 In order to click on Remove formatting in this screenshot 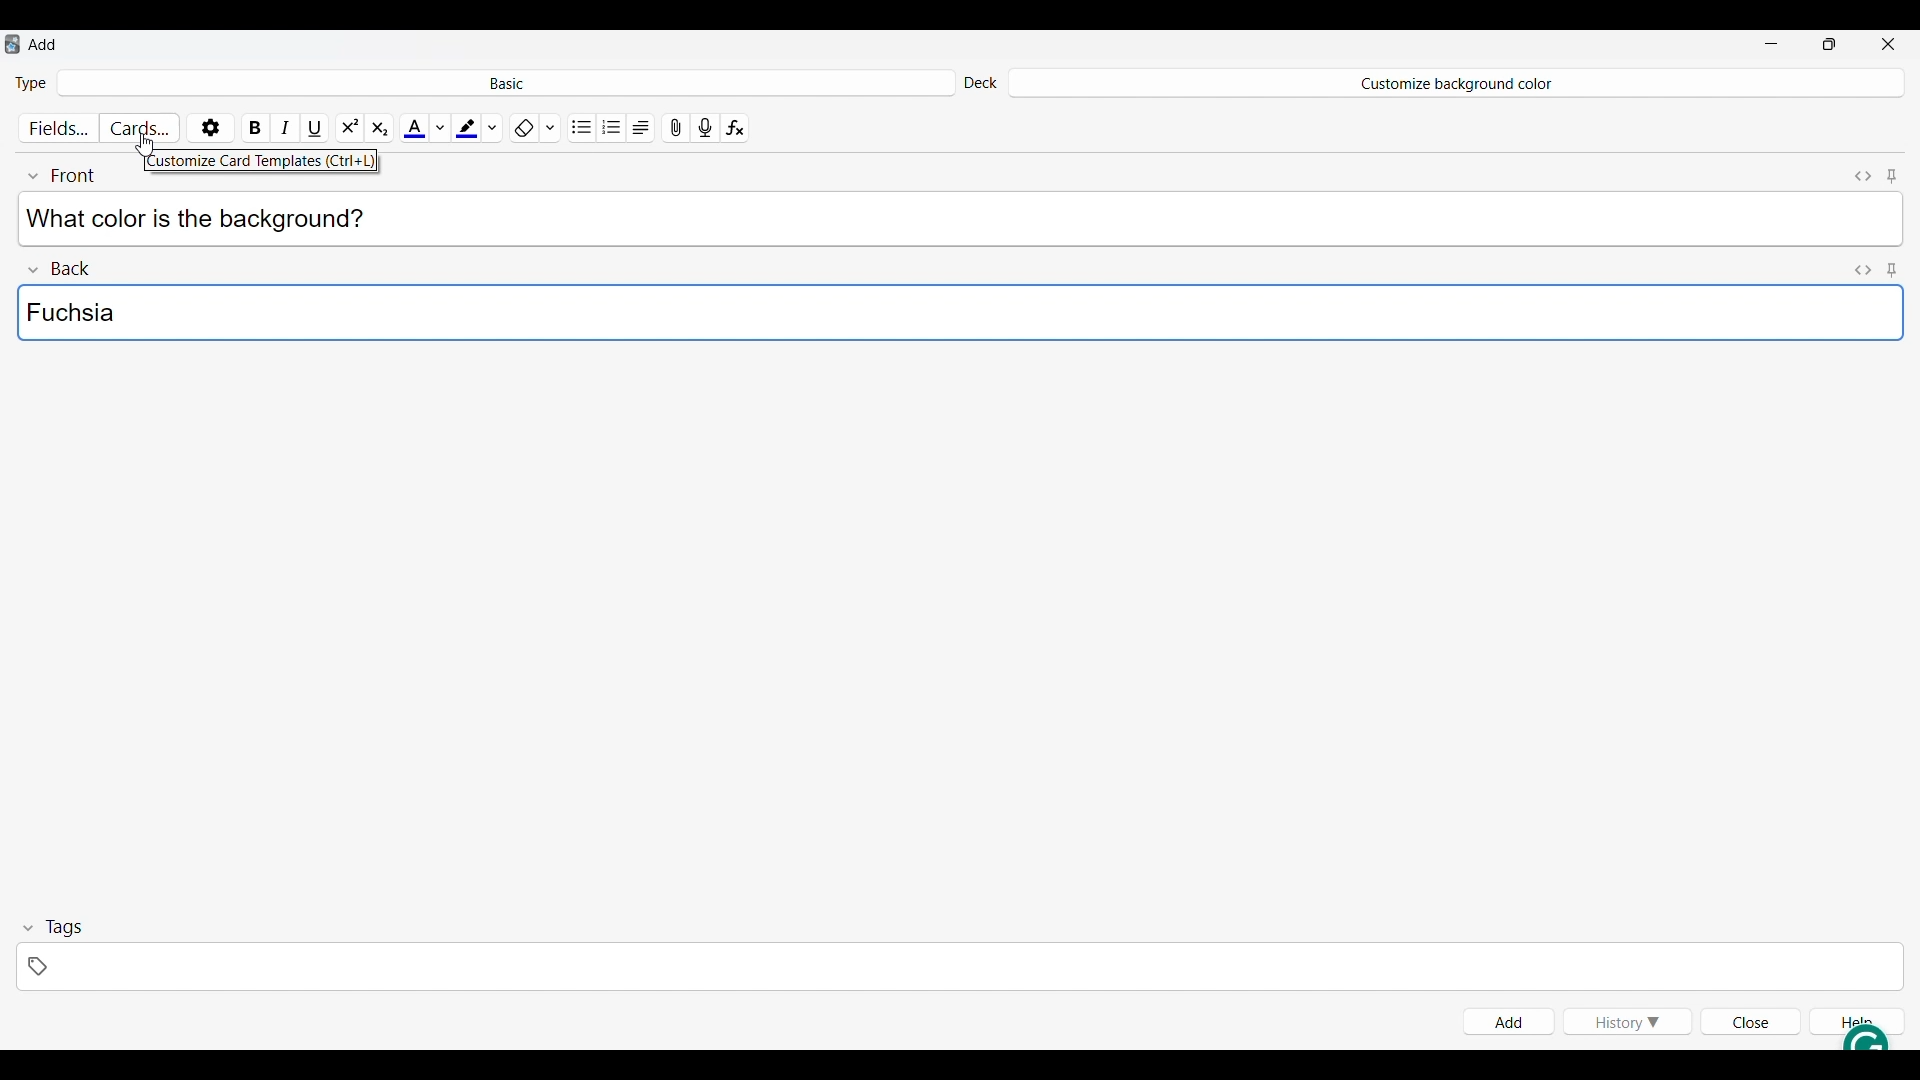, I will do `click(523, 125)`.